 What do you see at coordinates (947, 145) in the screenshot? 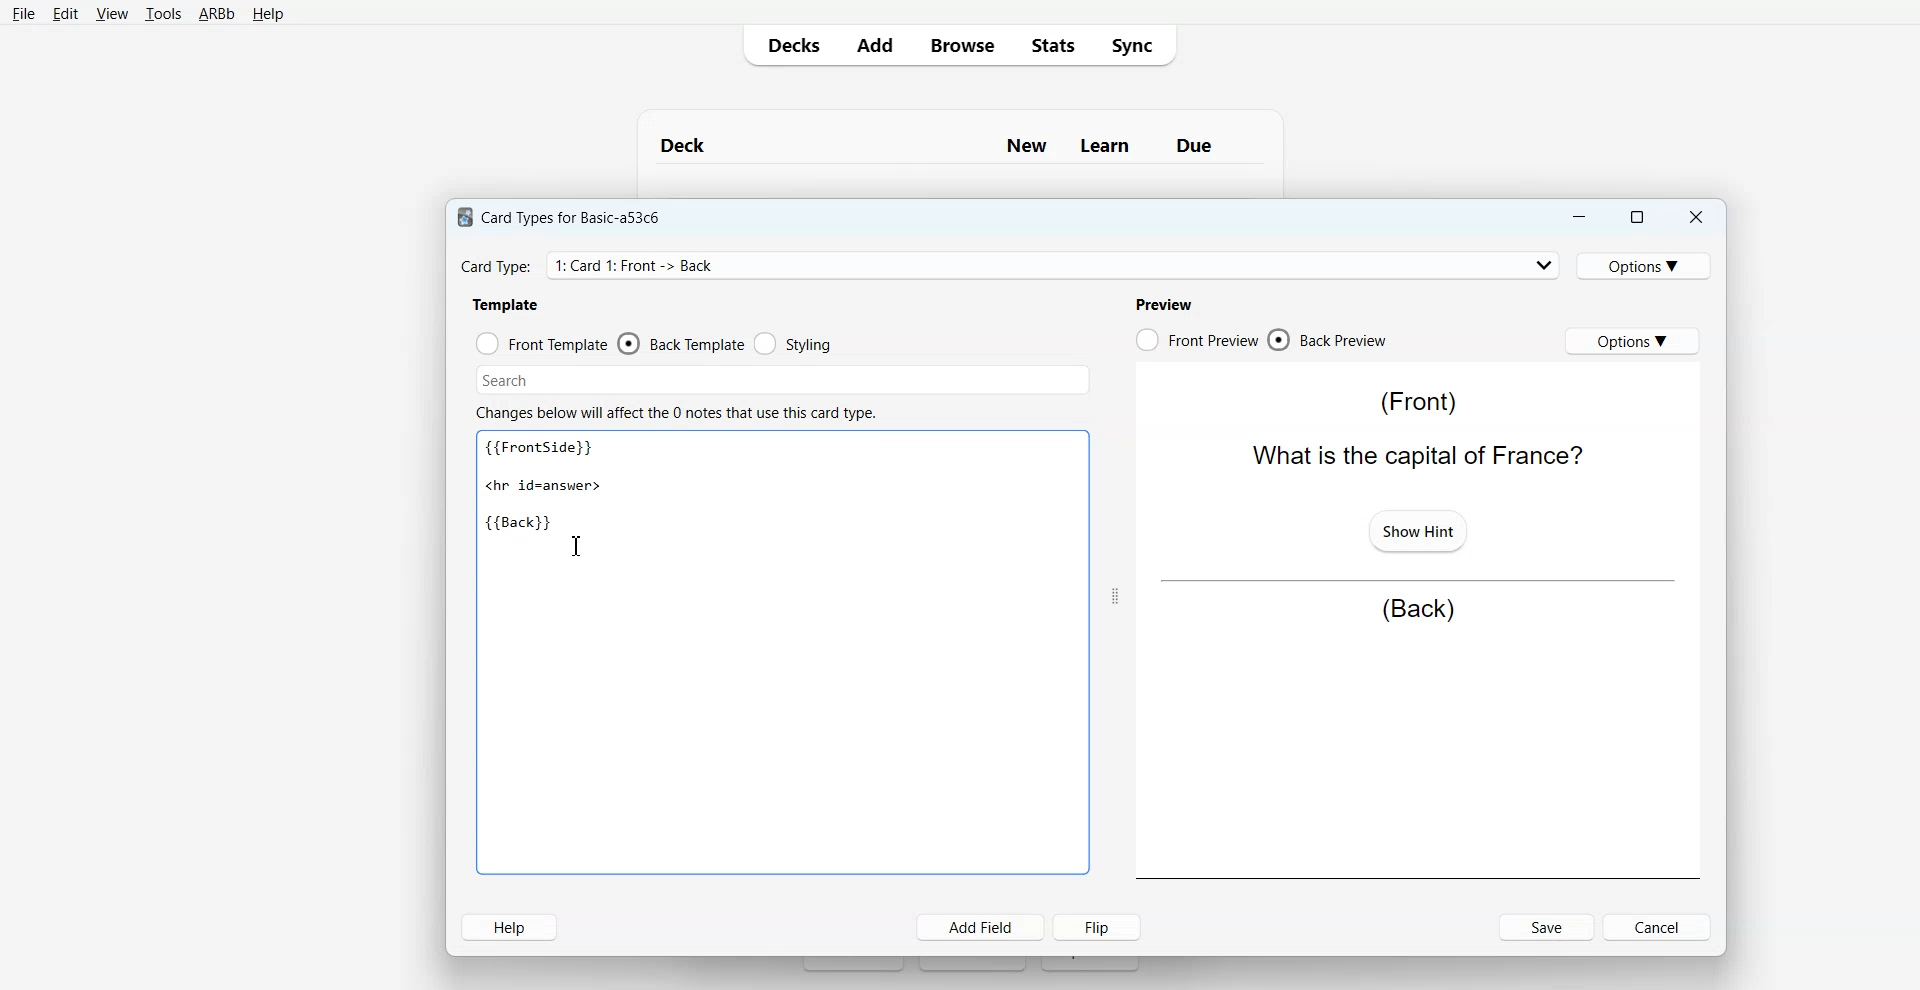
I see `Deck New Learn Due` at bounding box center [947, 145].